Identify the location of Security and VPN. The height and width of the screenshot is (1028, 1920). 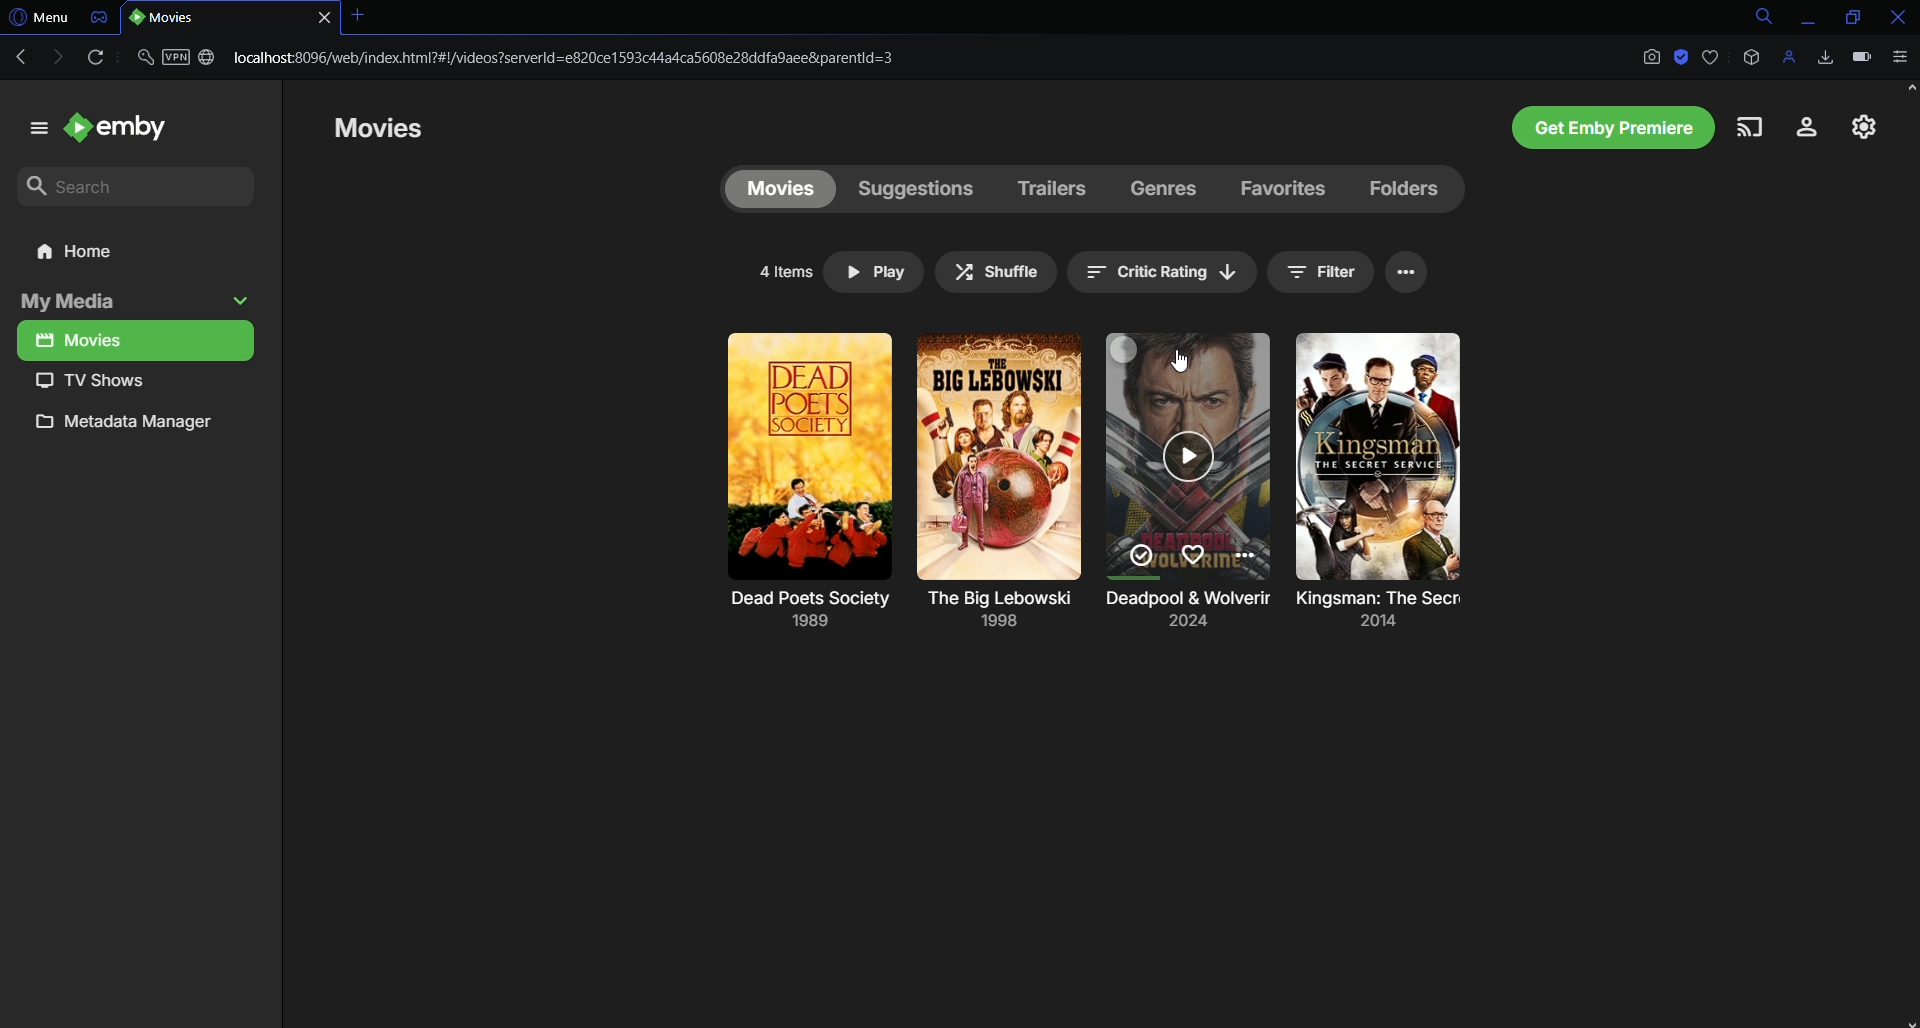
(177, 62).